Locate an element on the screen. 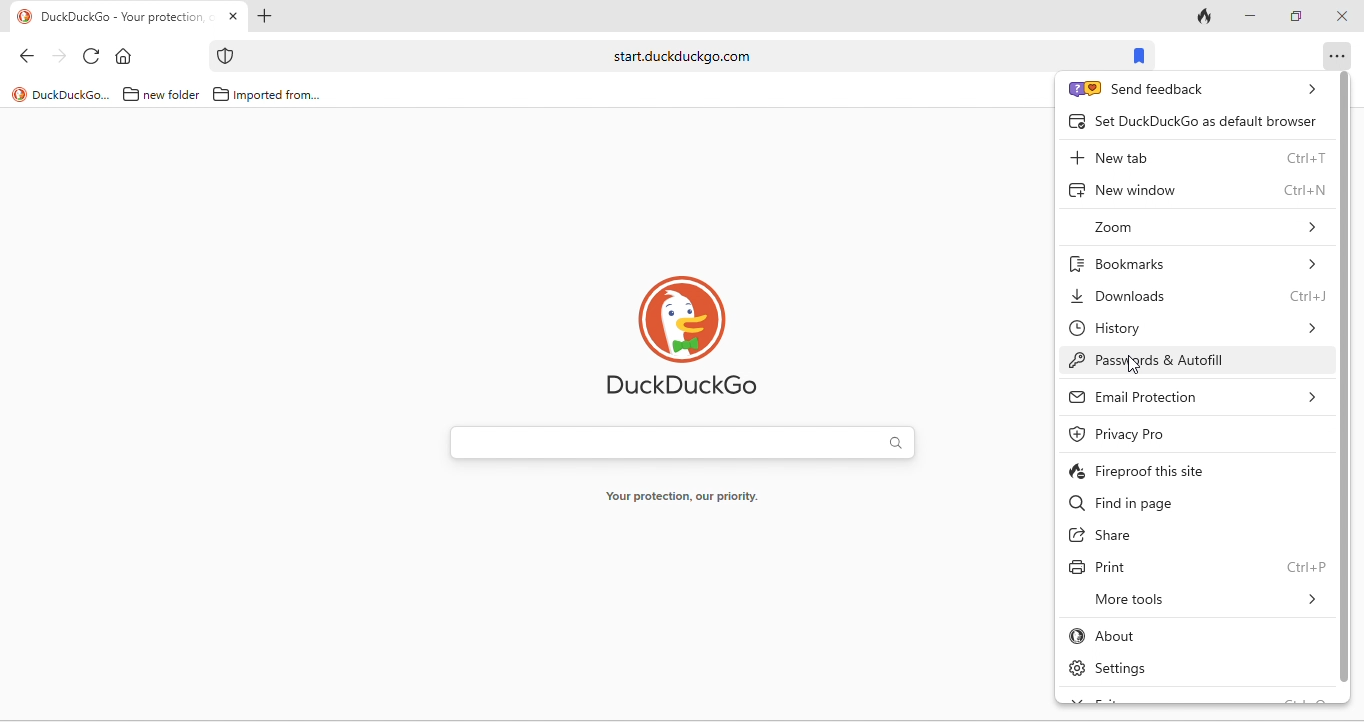 This screenshot has width=1364, height=722. privacy pro is located at coordinates (1125, 433).